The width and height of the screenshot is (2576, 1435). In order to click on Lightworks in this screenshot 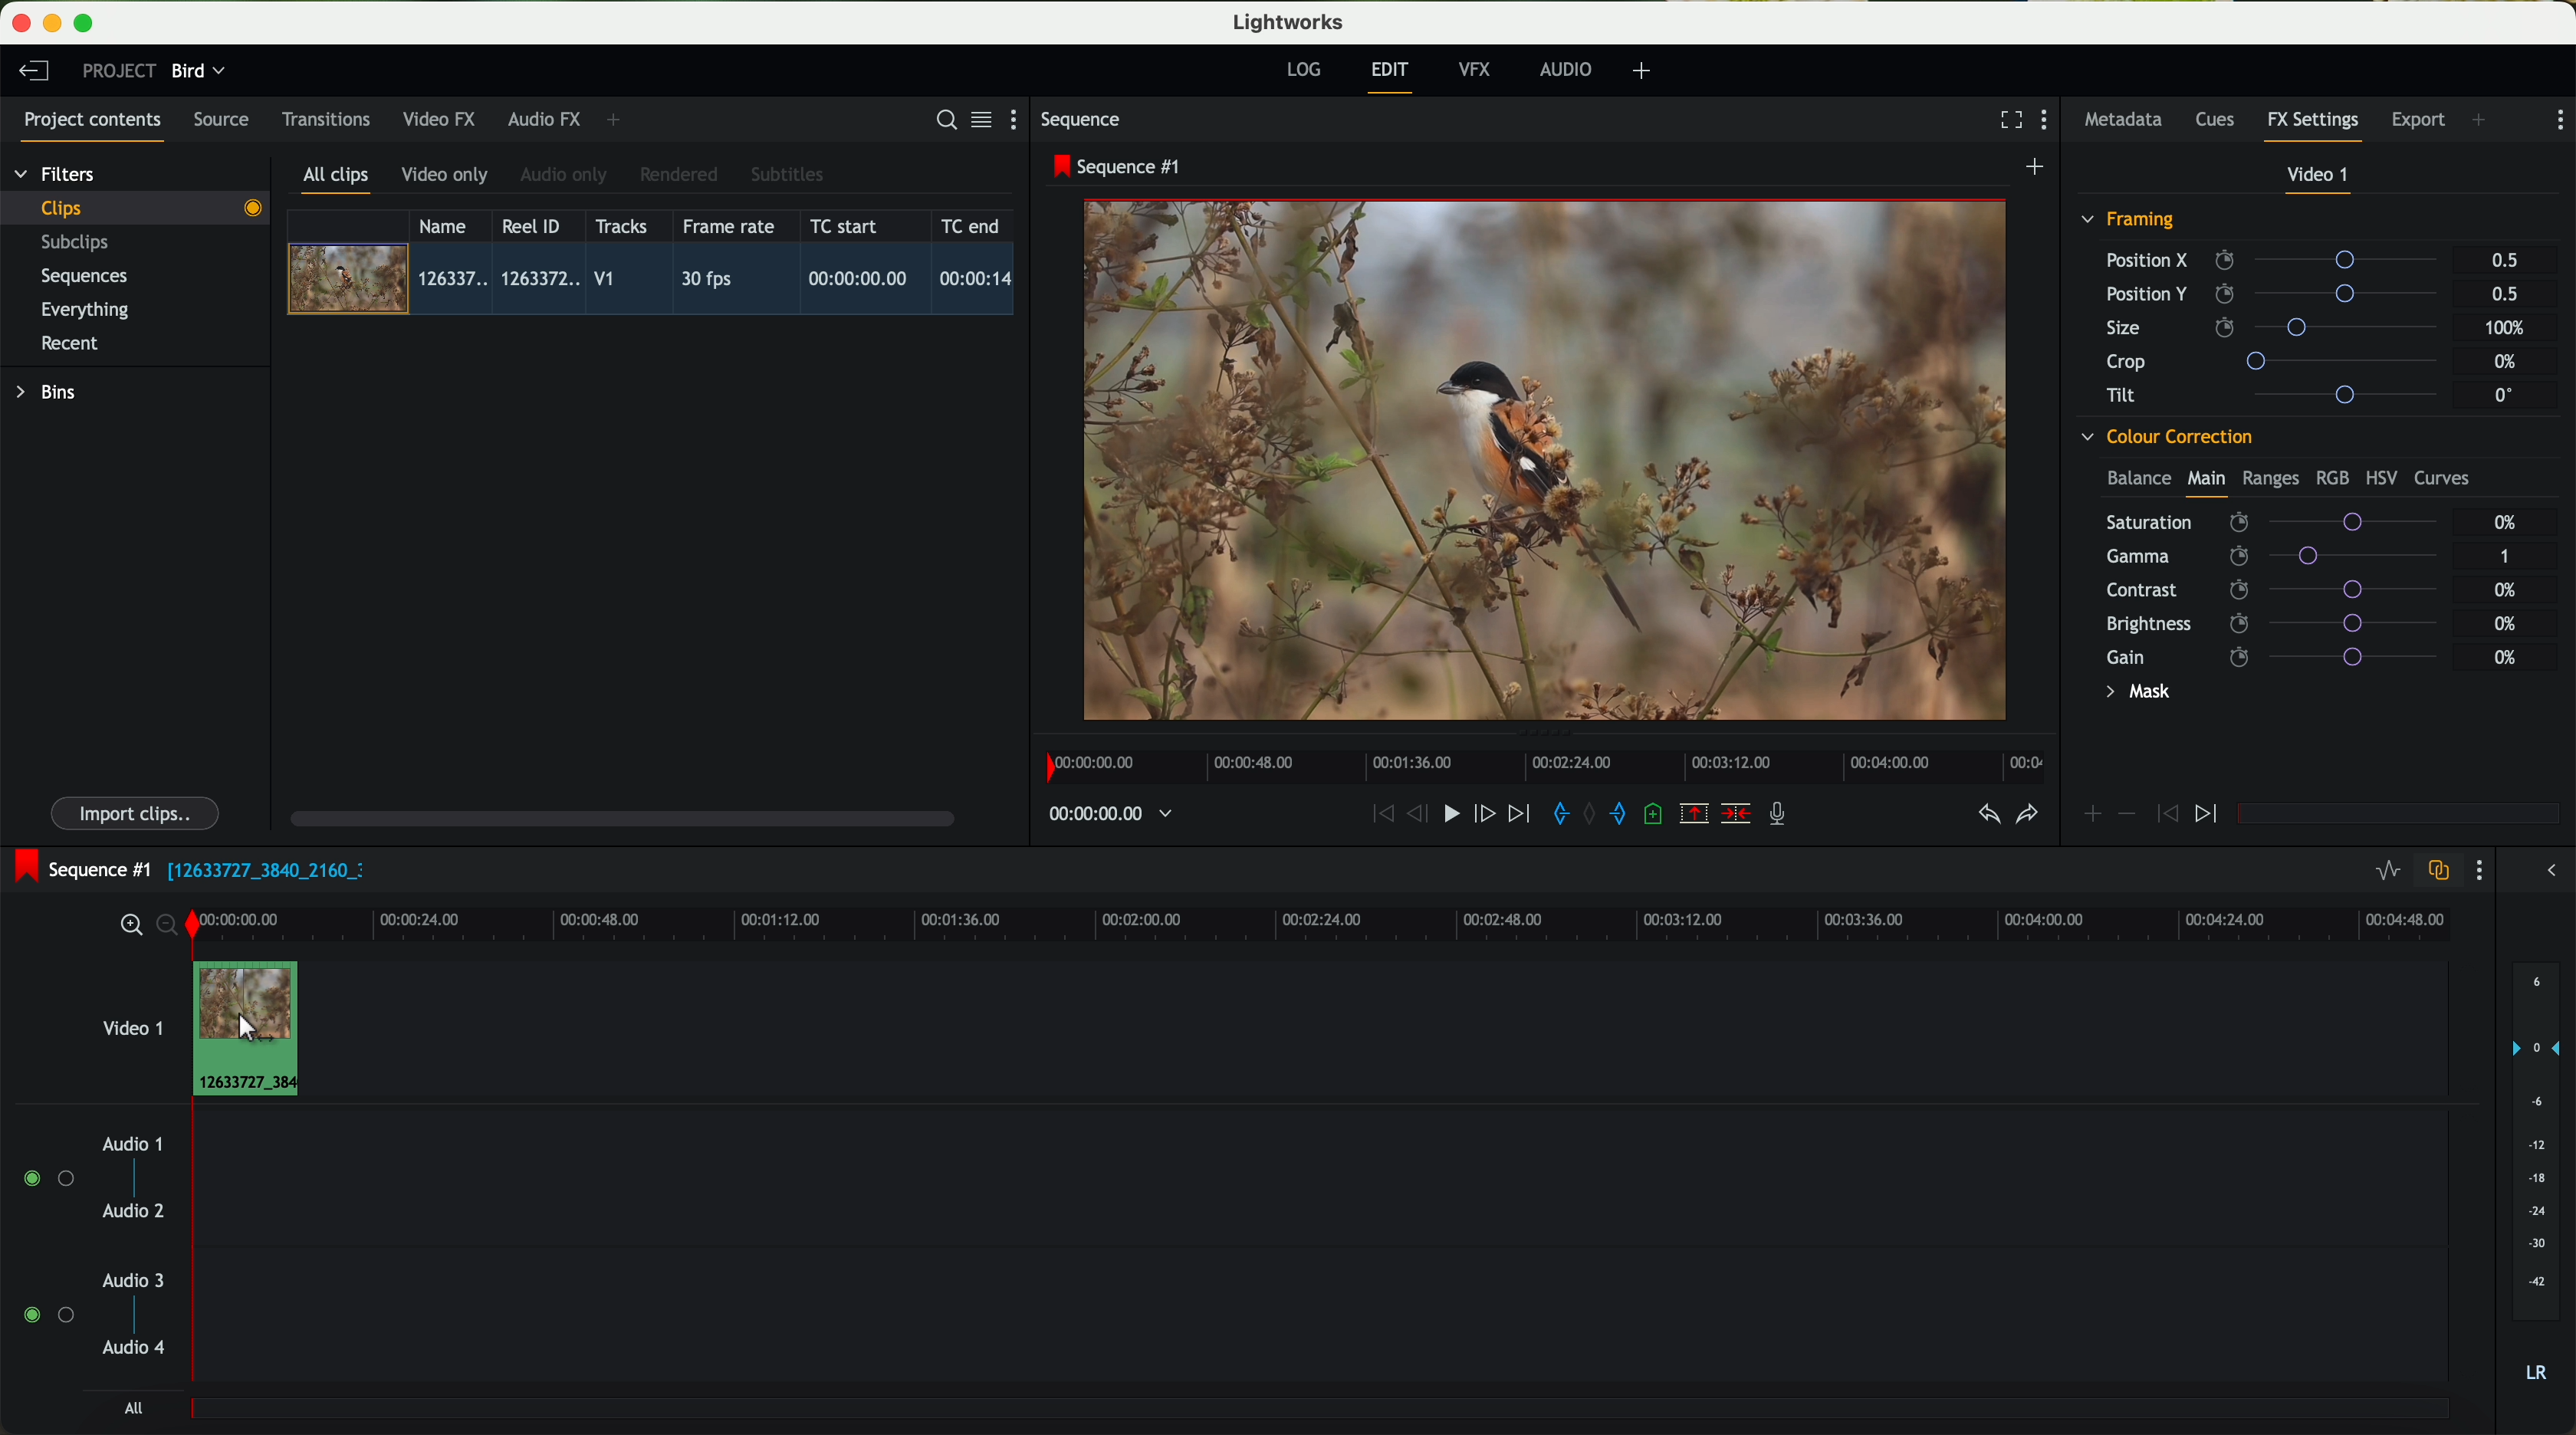, I will do `click(1290, 21)`.